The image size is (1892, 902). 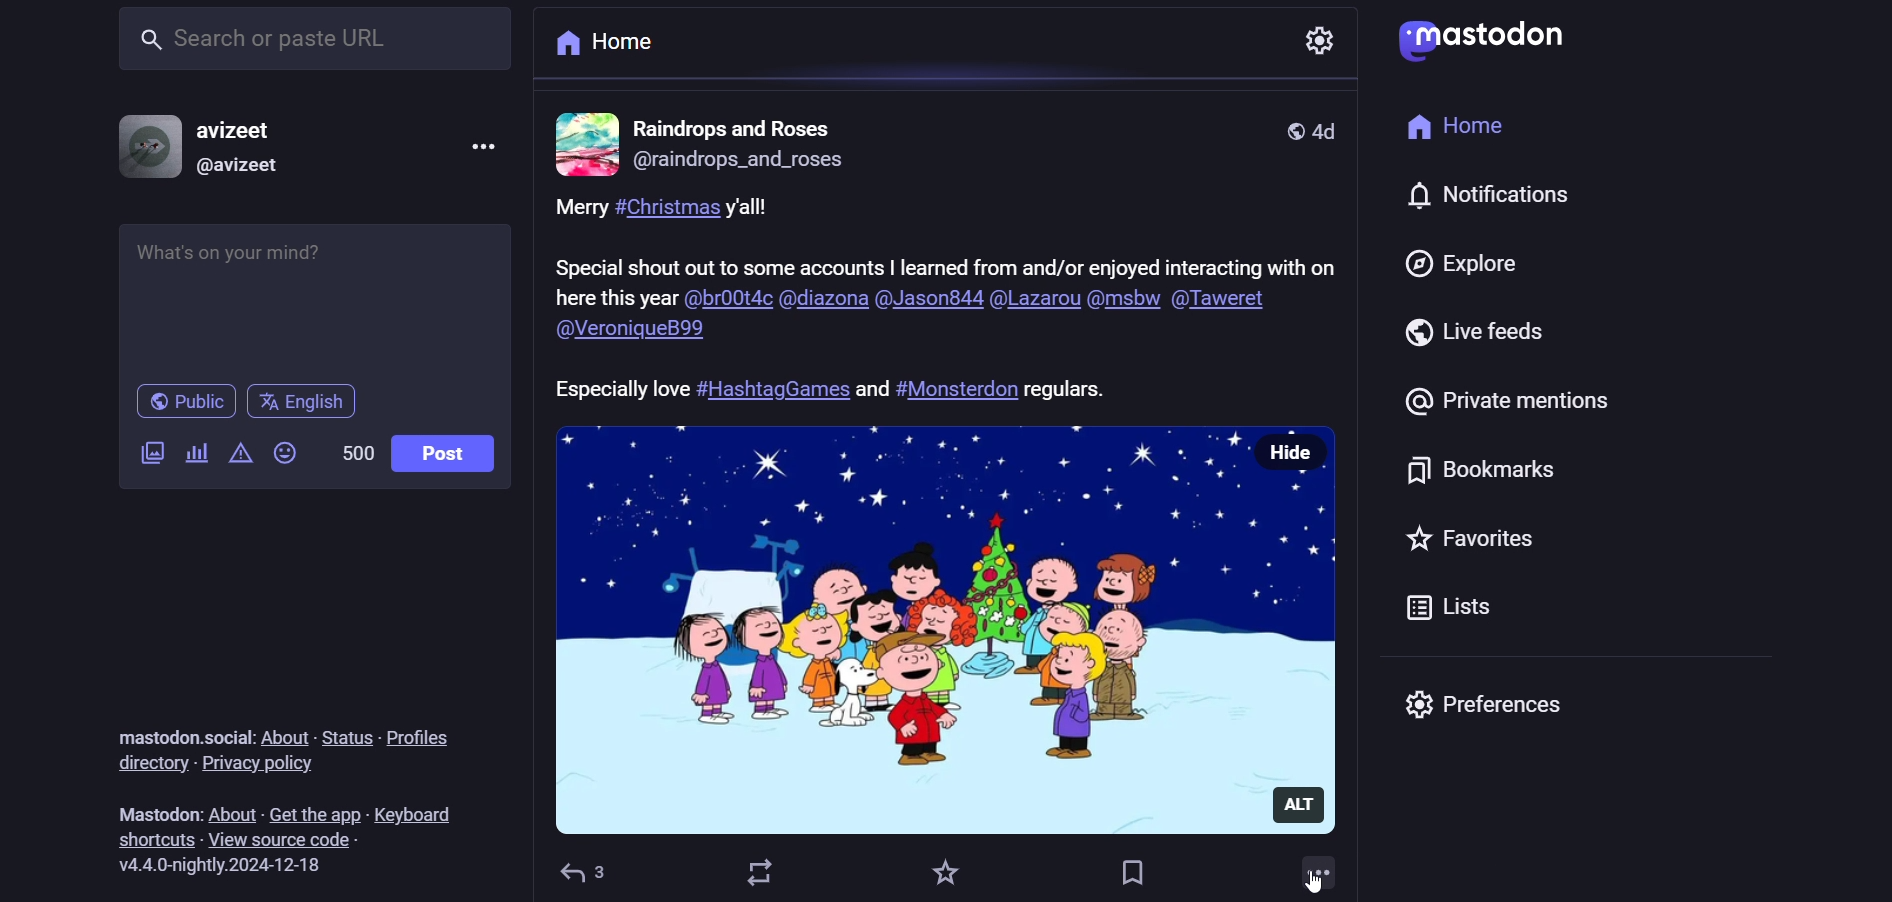 I want to click on @username, so click(x=235, y=167).